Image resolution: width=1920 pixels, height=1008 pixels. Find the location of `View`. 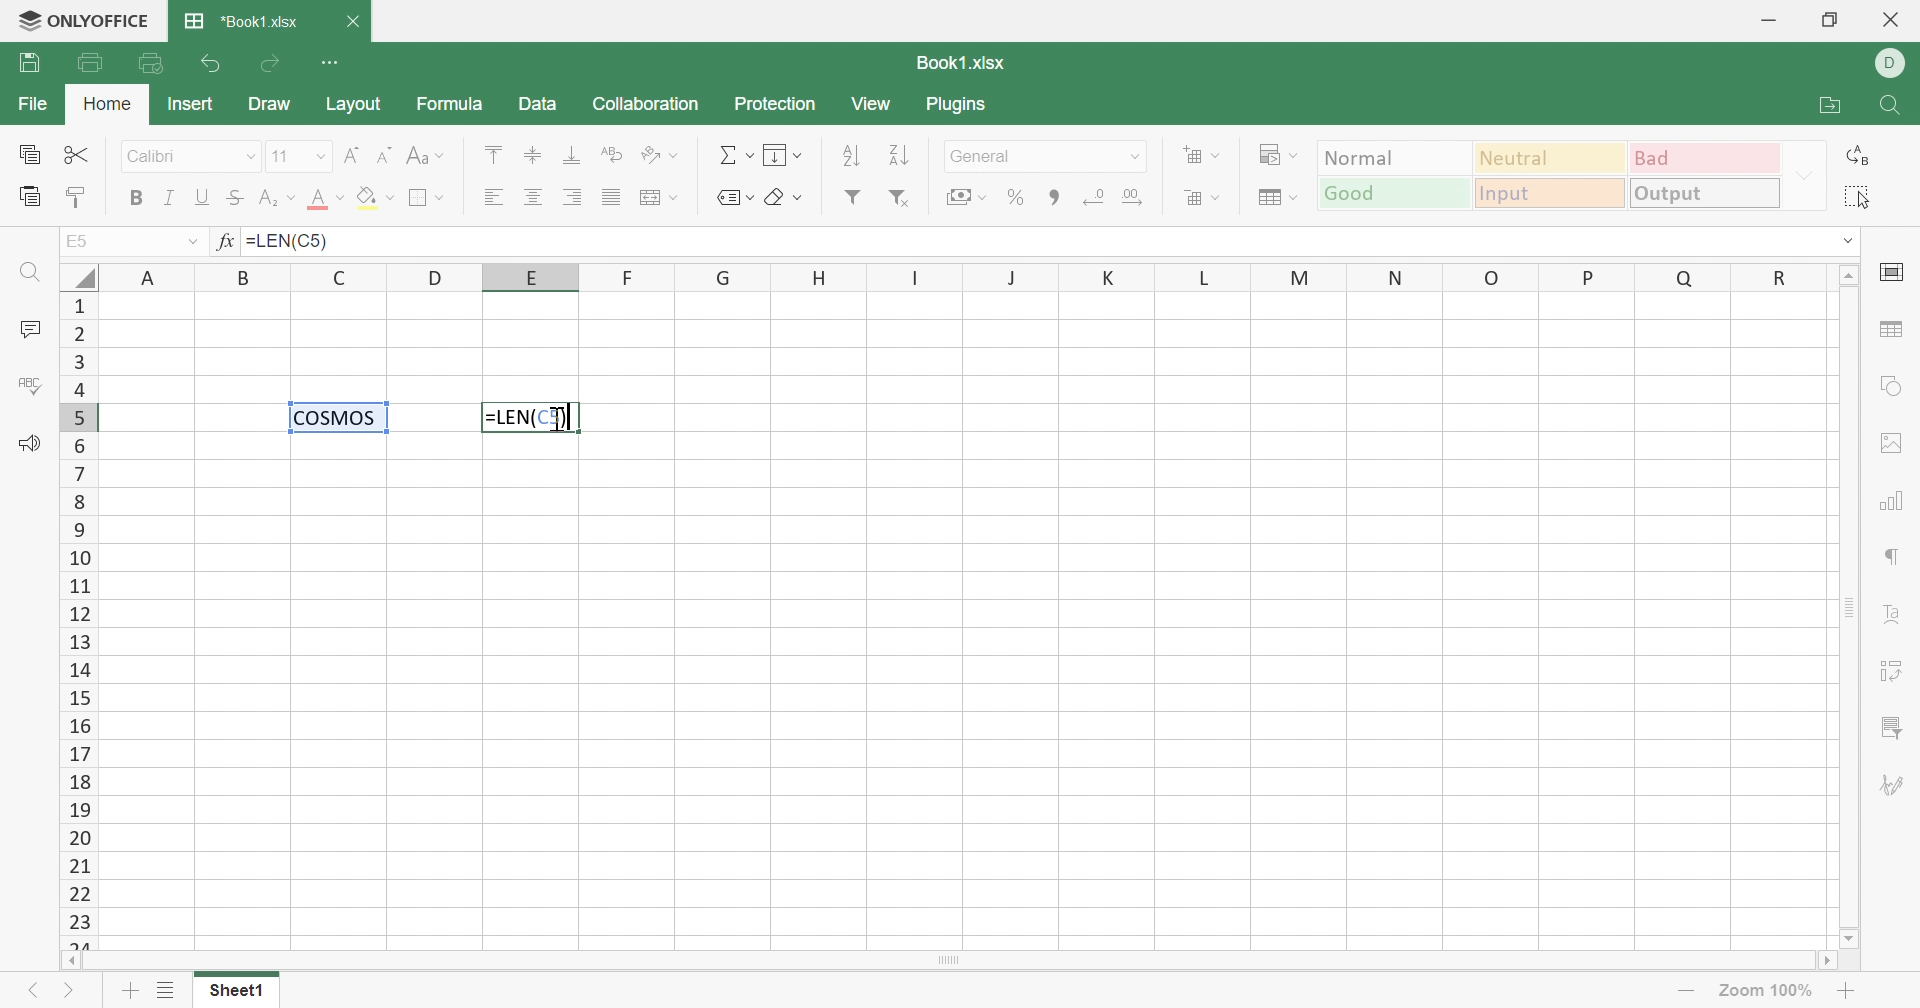

View is located at coordinates (874, 106).